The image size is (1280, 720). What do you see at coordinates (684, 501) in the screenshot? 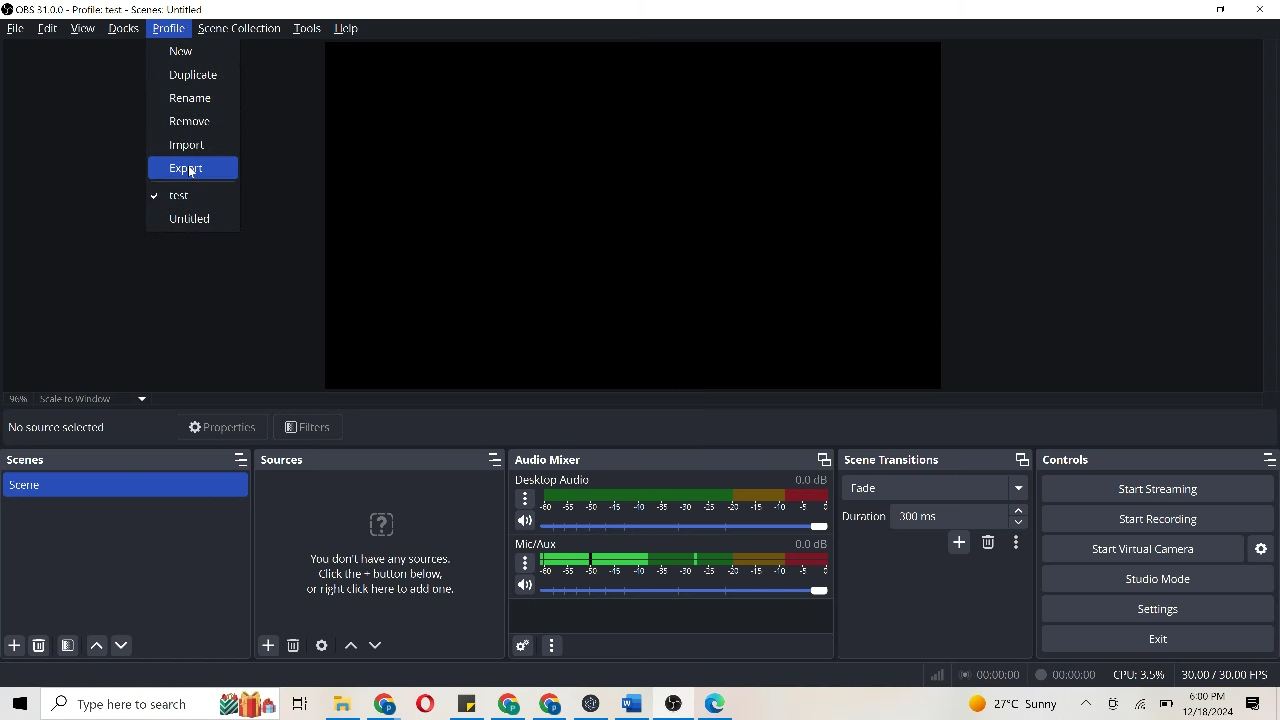
I see `audio decibel scale` at bounding box center [684, 501].